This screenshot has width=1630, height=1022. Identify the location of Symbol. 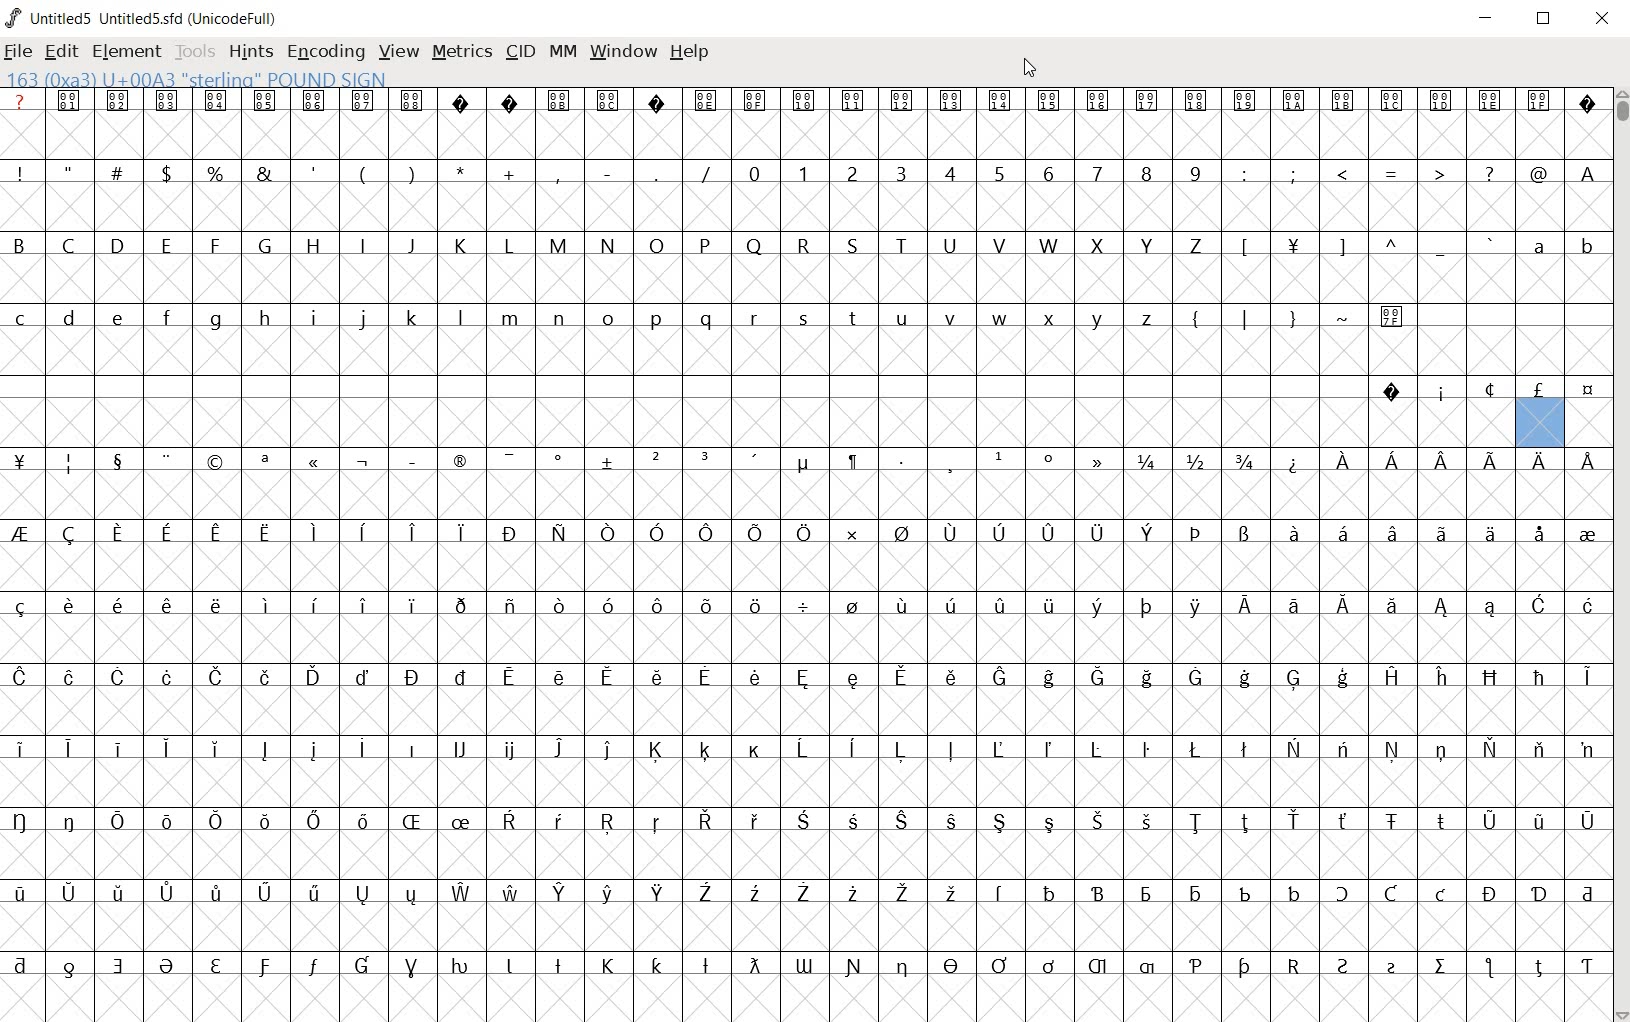
(508, 751).